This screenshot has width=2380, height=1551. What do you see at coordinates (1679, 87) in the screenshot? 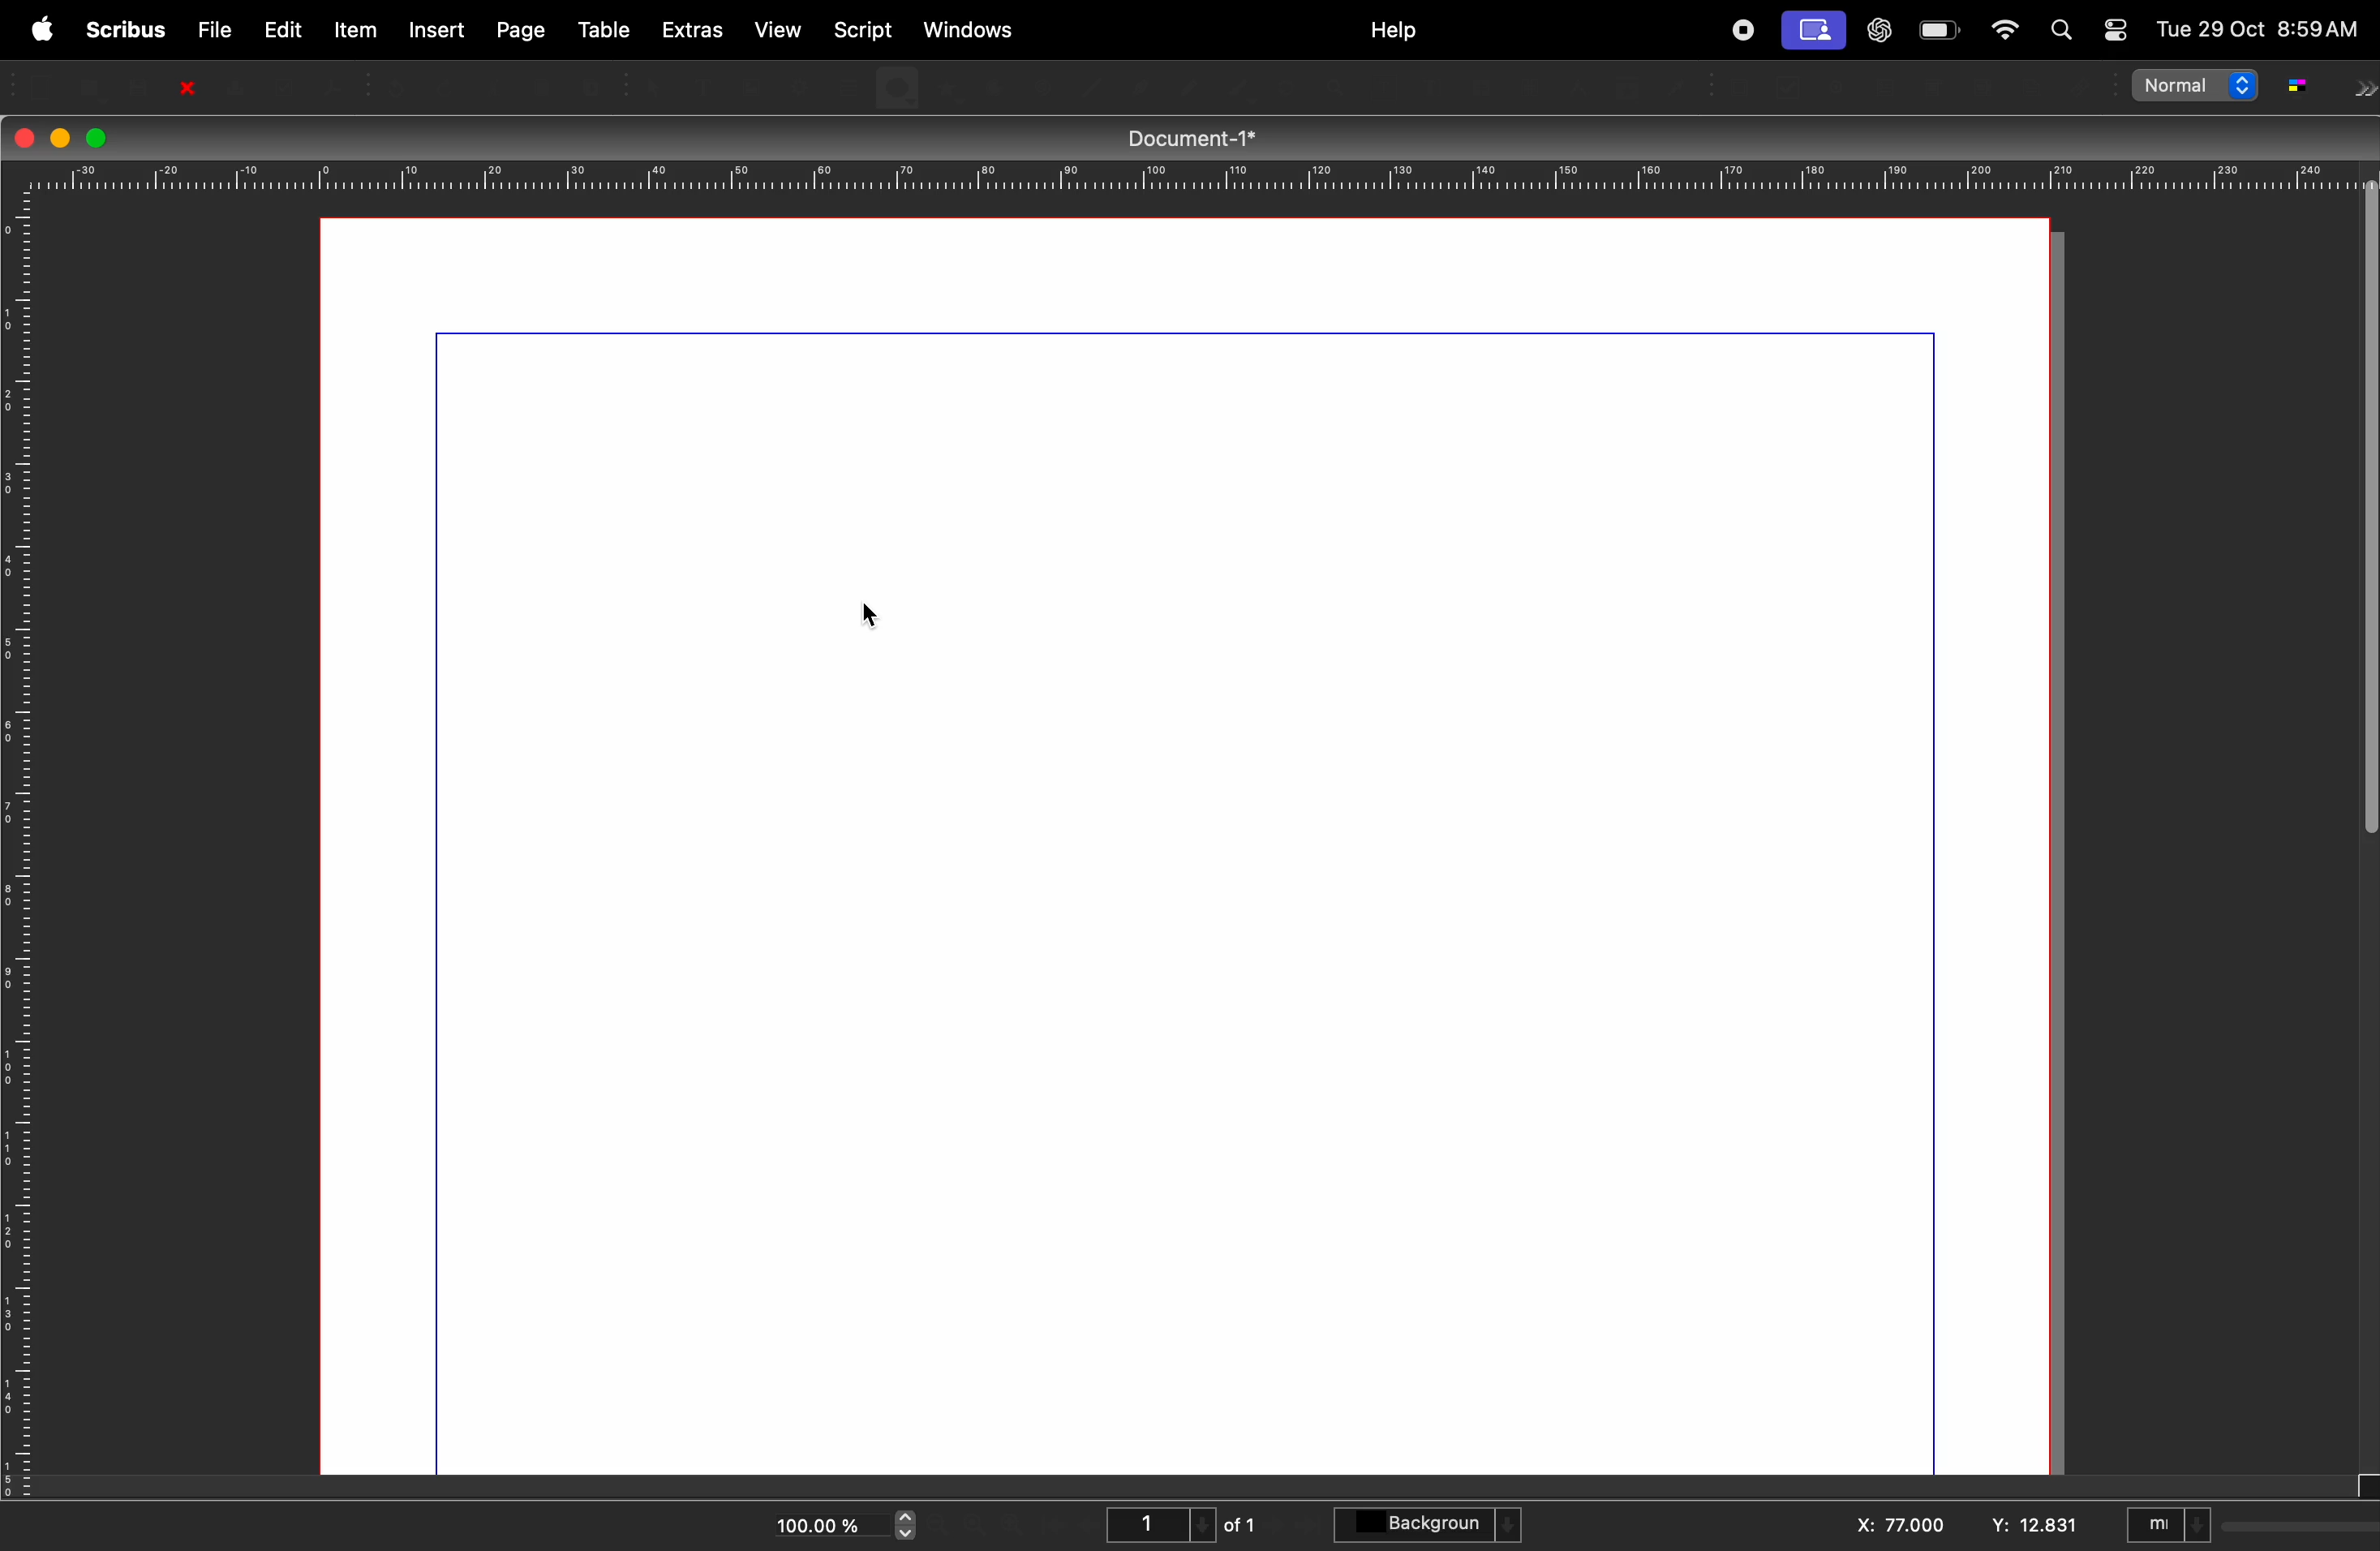
I see `eyedropper` at bounding box center [1679, 87].